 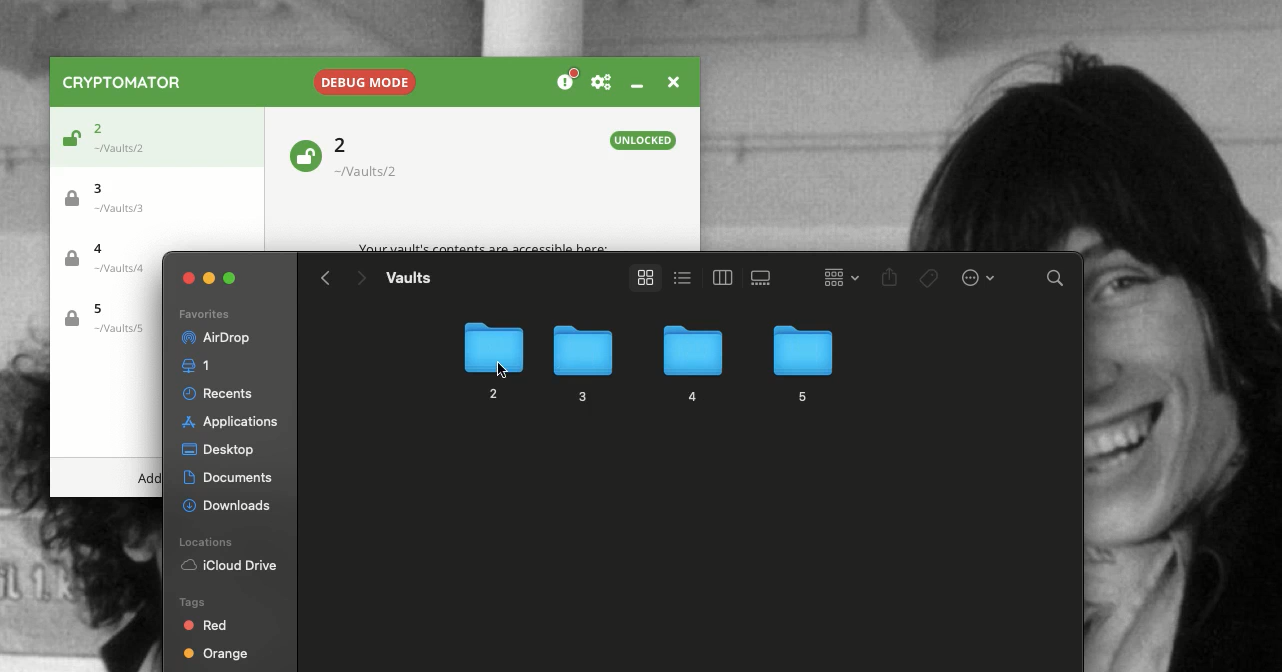 I want to click on Airdrop, so click(x=214, y=338).